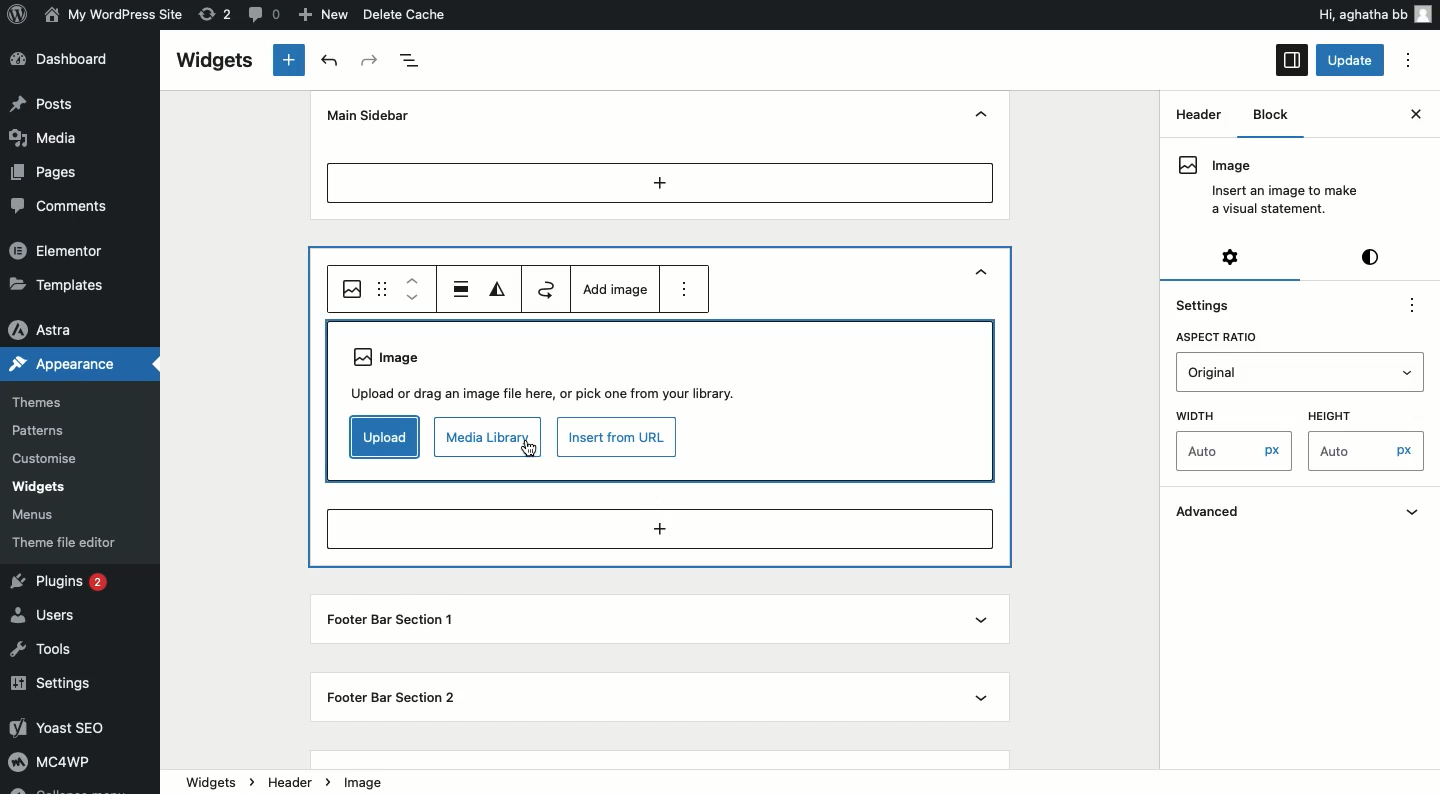 This screenshot has height=794, width=1440. Describe the element at coordinates (19, 13) in the screenshot. I see `Logo` at that location.